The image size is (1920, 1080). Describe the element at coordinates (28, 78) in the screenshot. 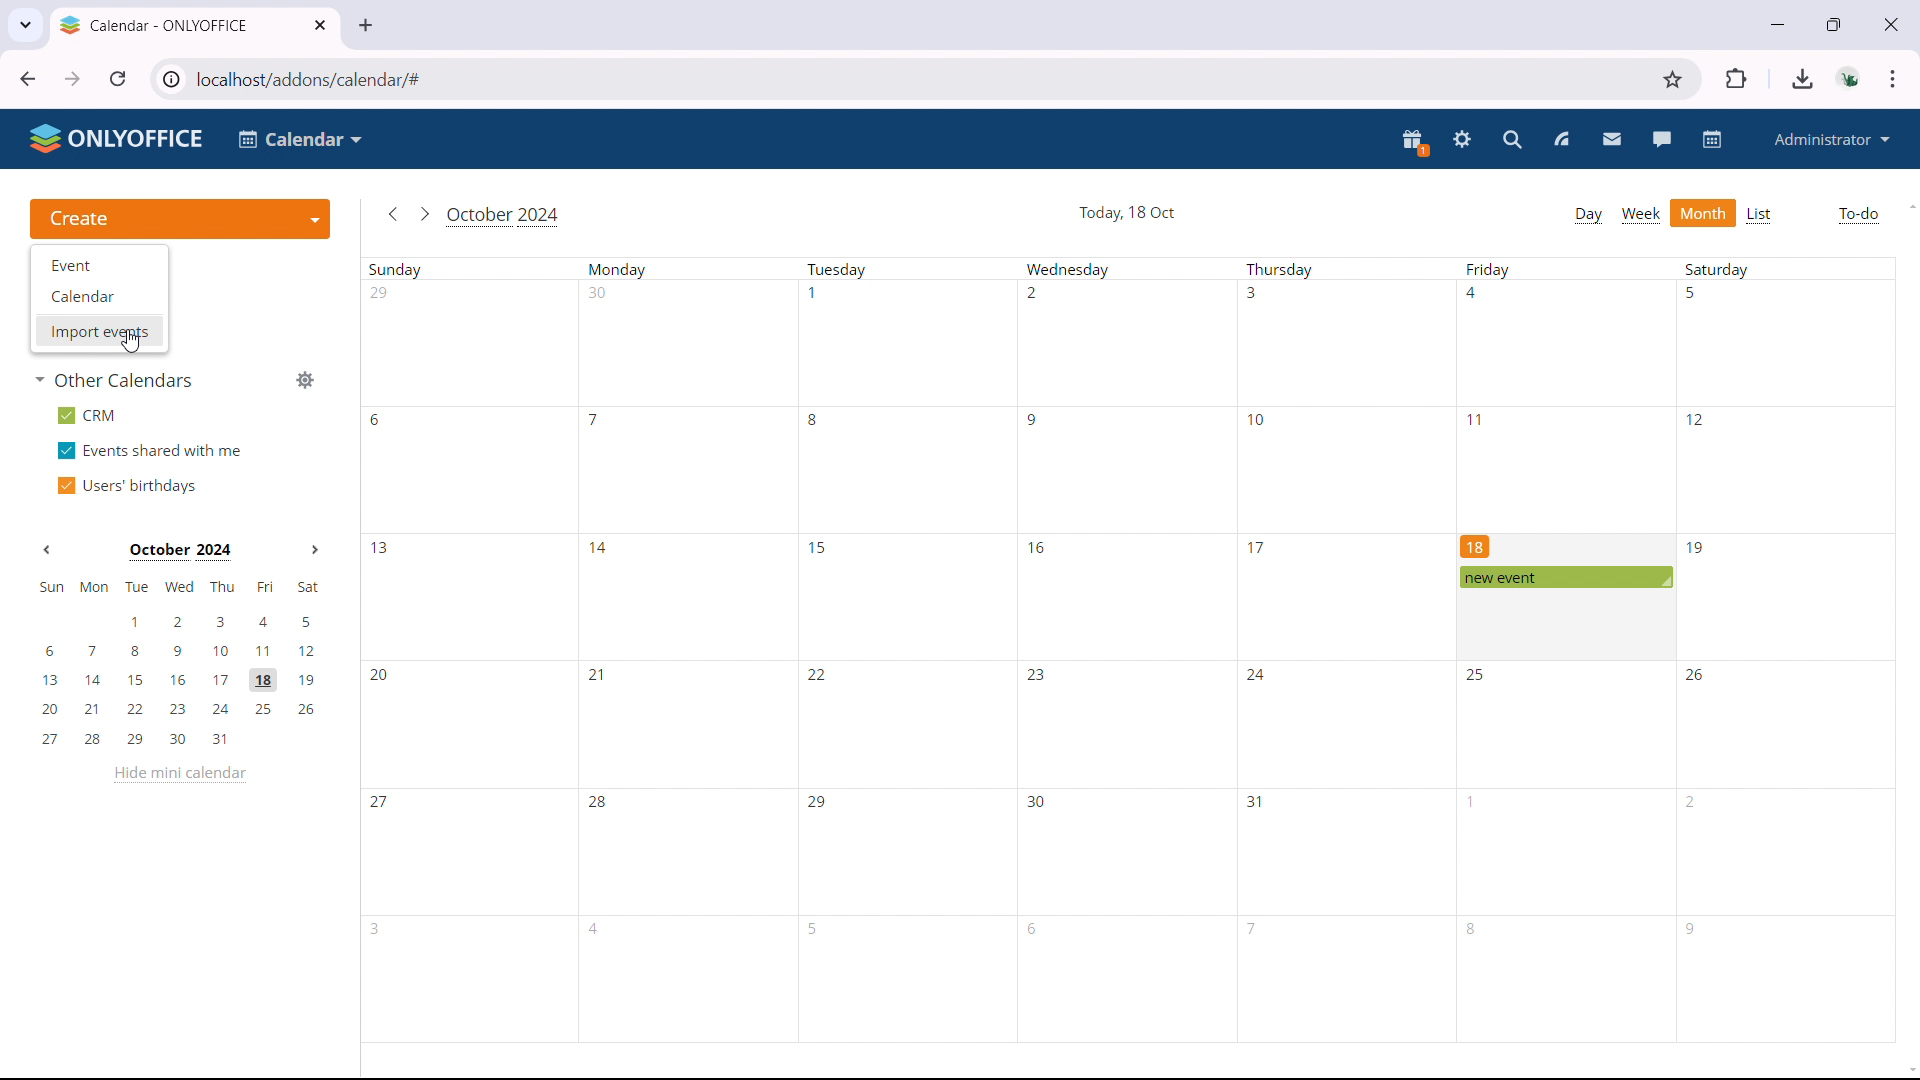

I see `click to go back, hold to see history` at that location.